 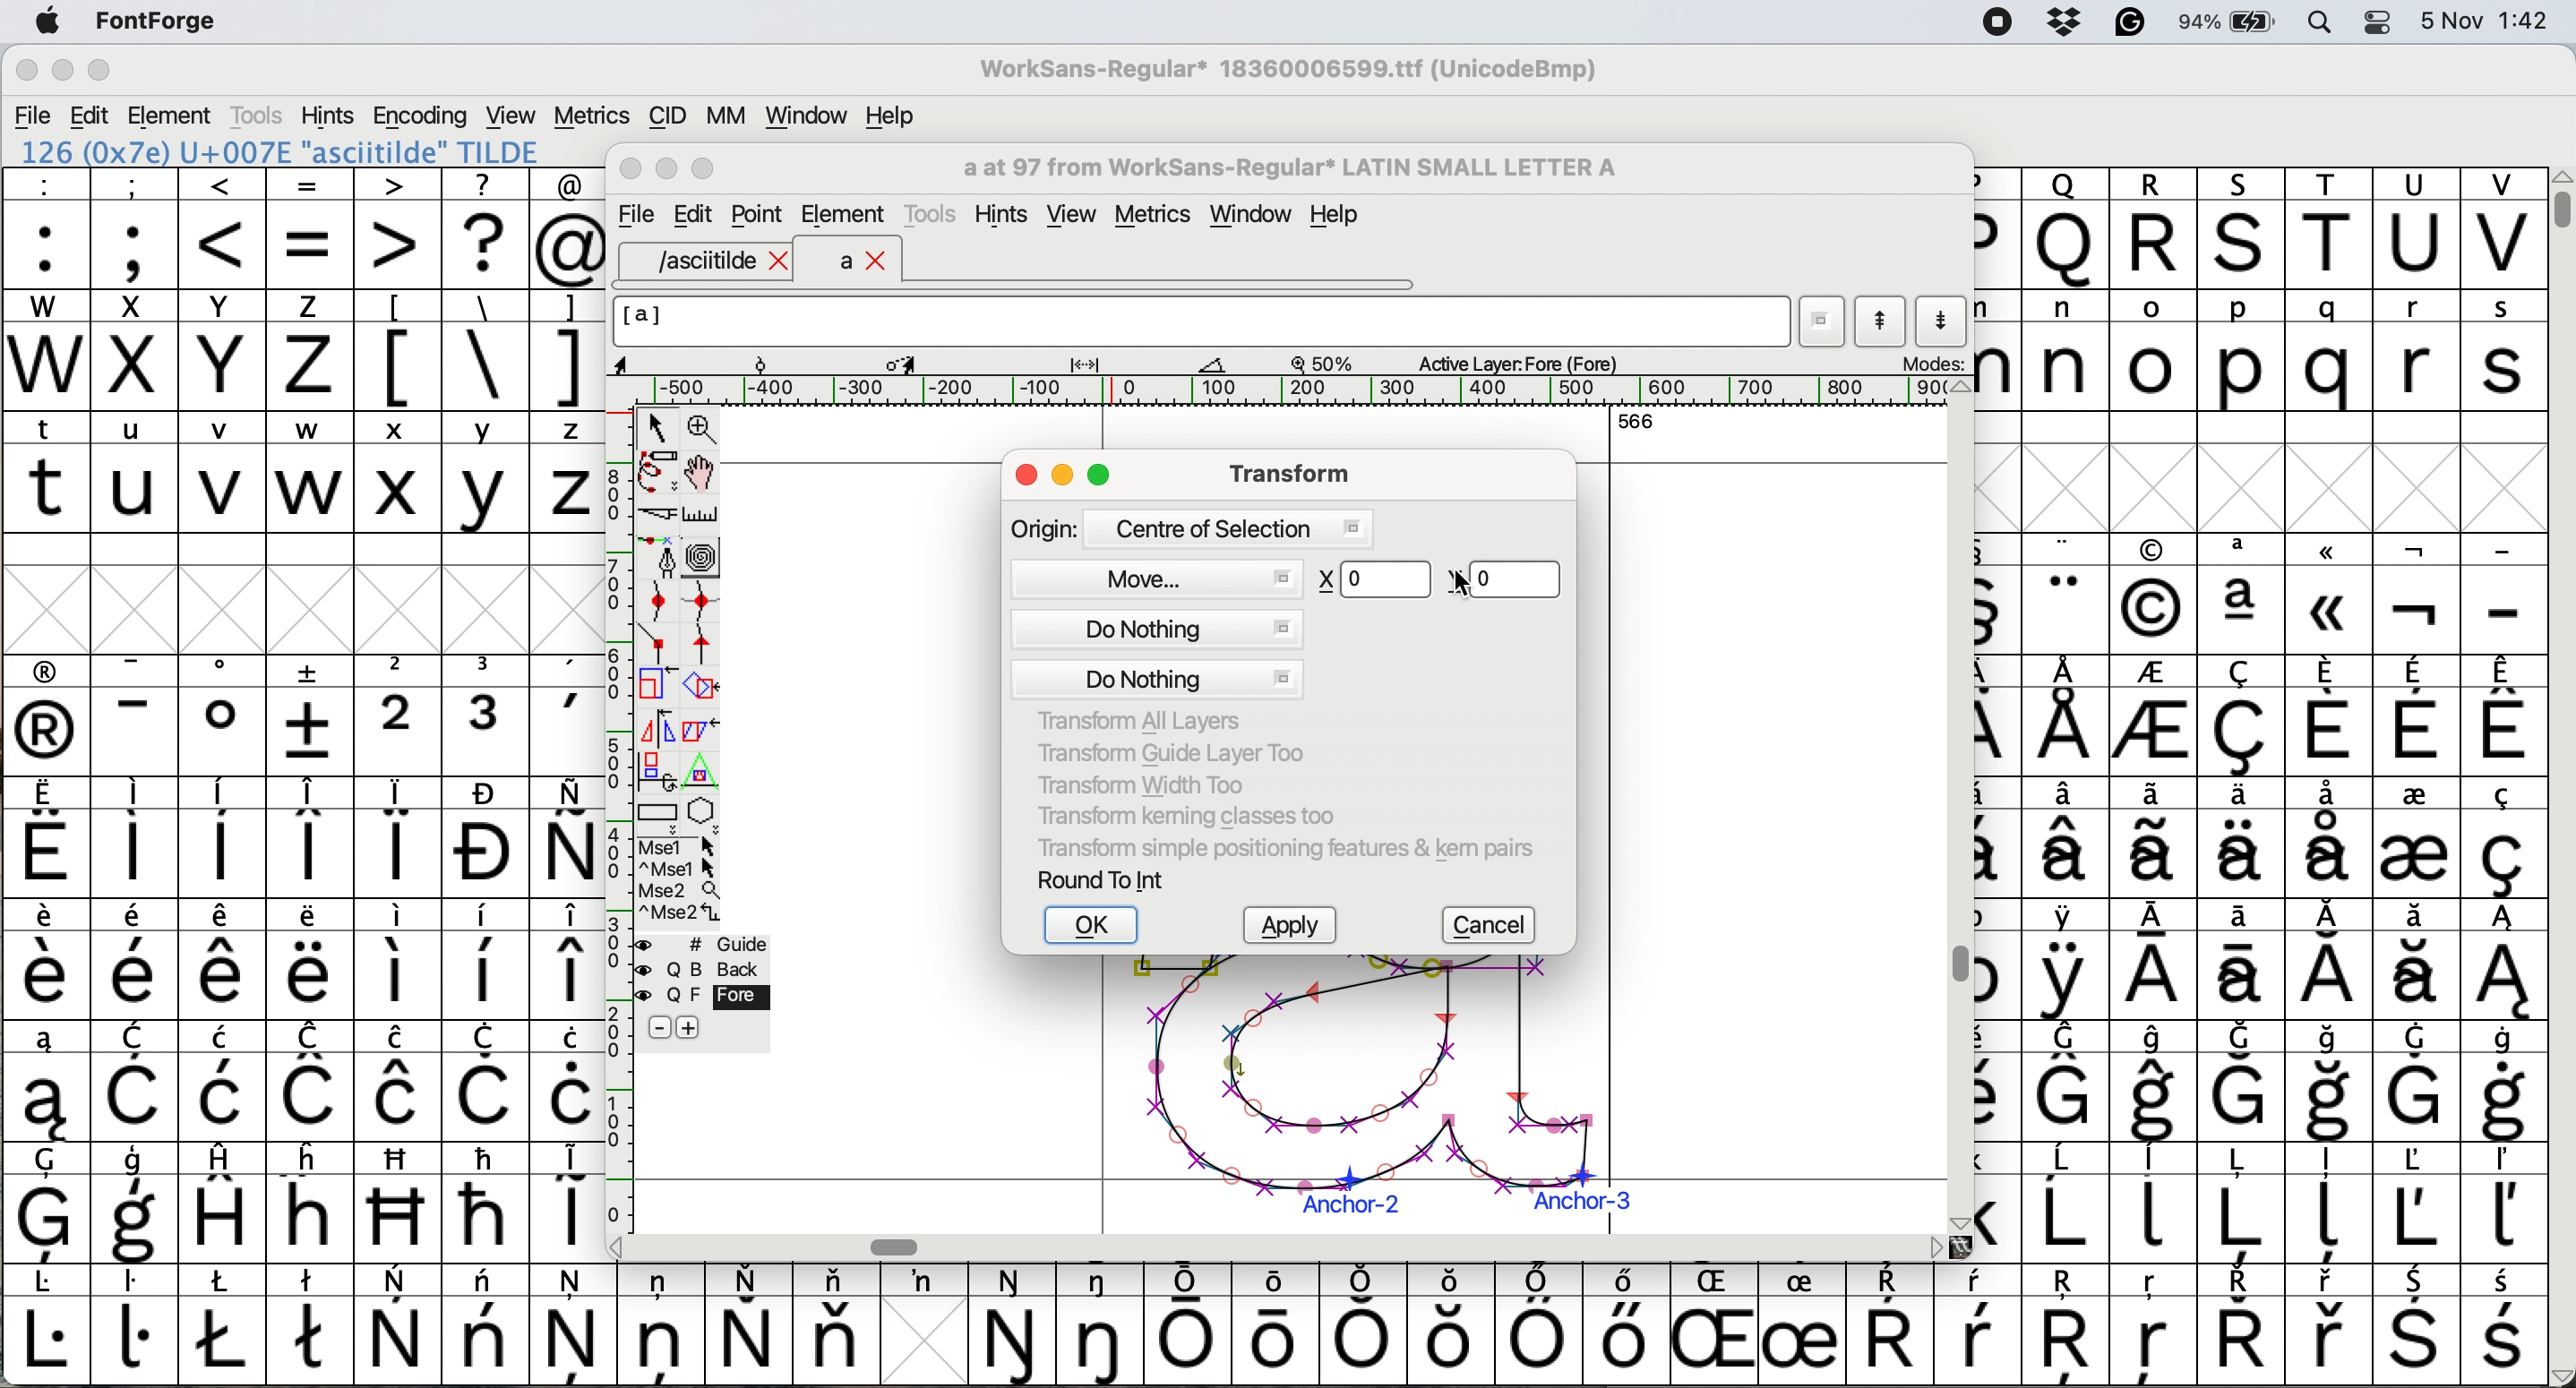 I want to click on symbol, so click(x=2243, y=594).